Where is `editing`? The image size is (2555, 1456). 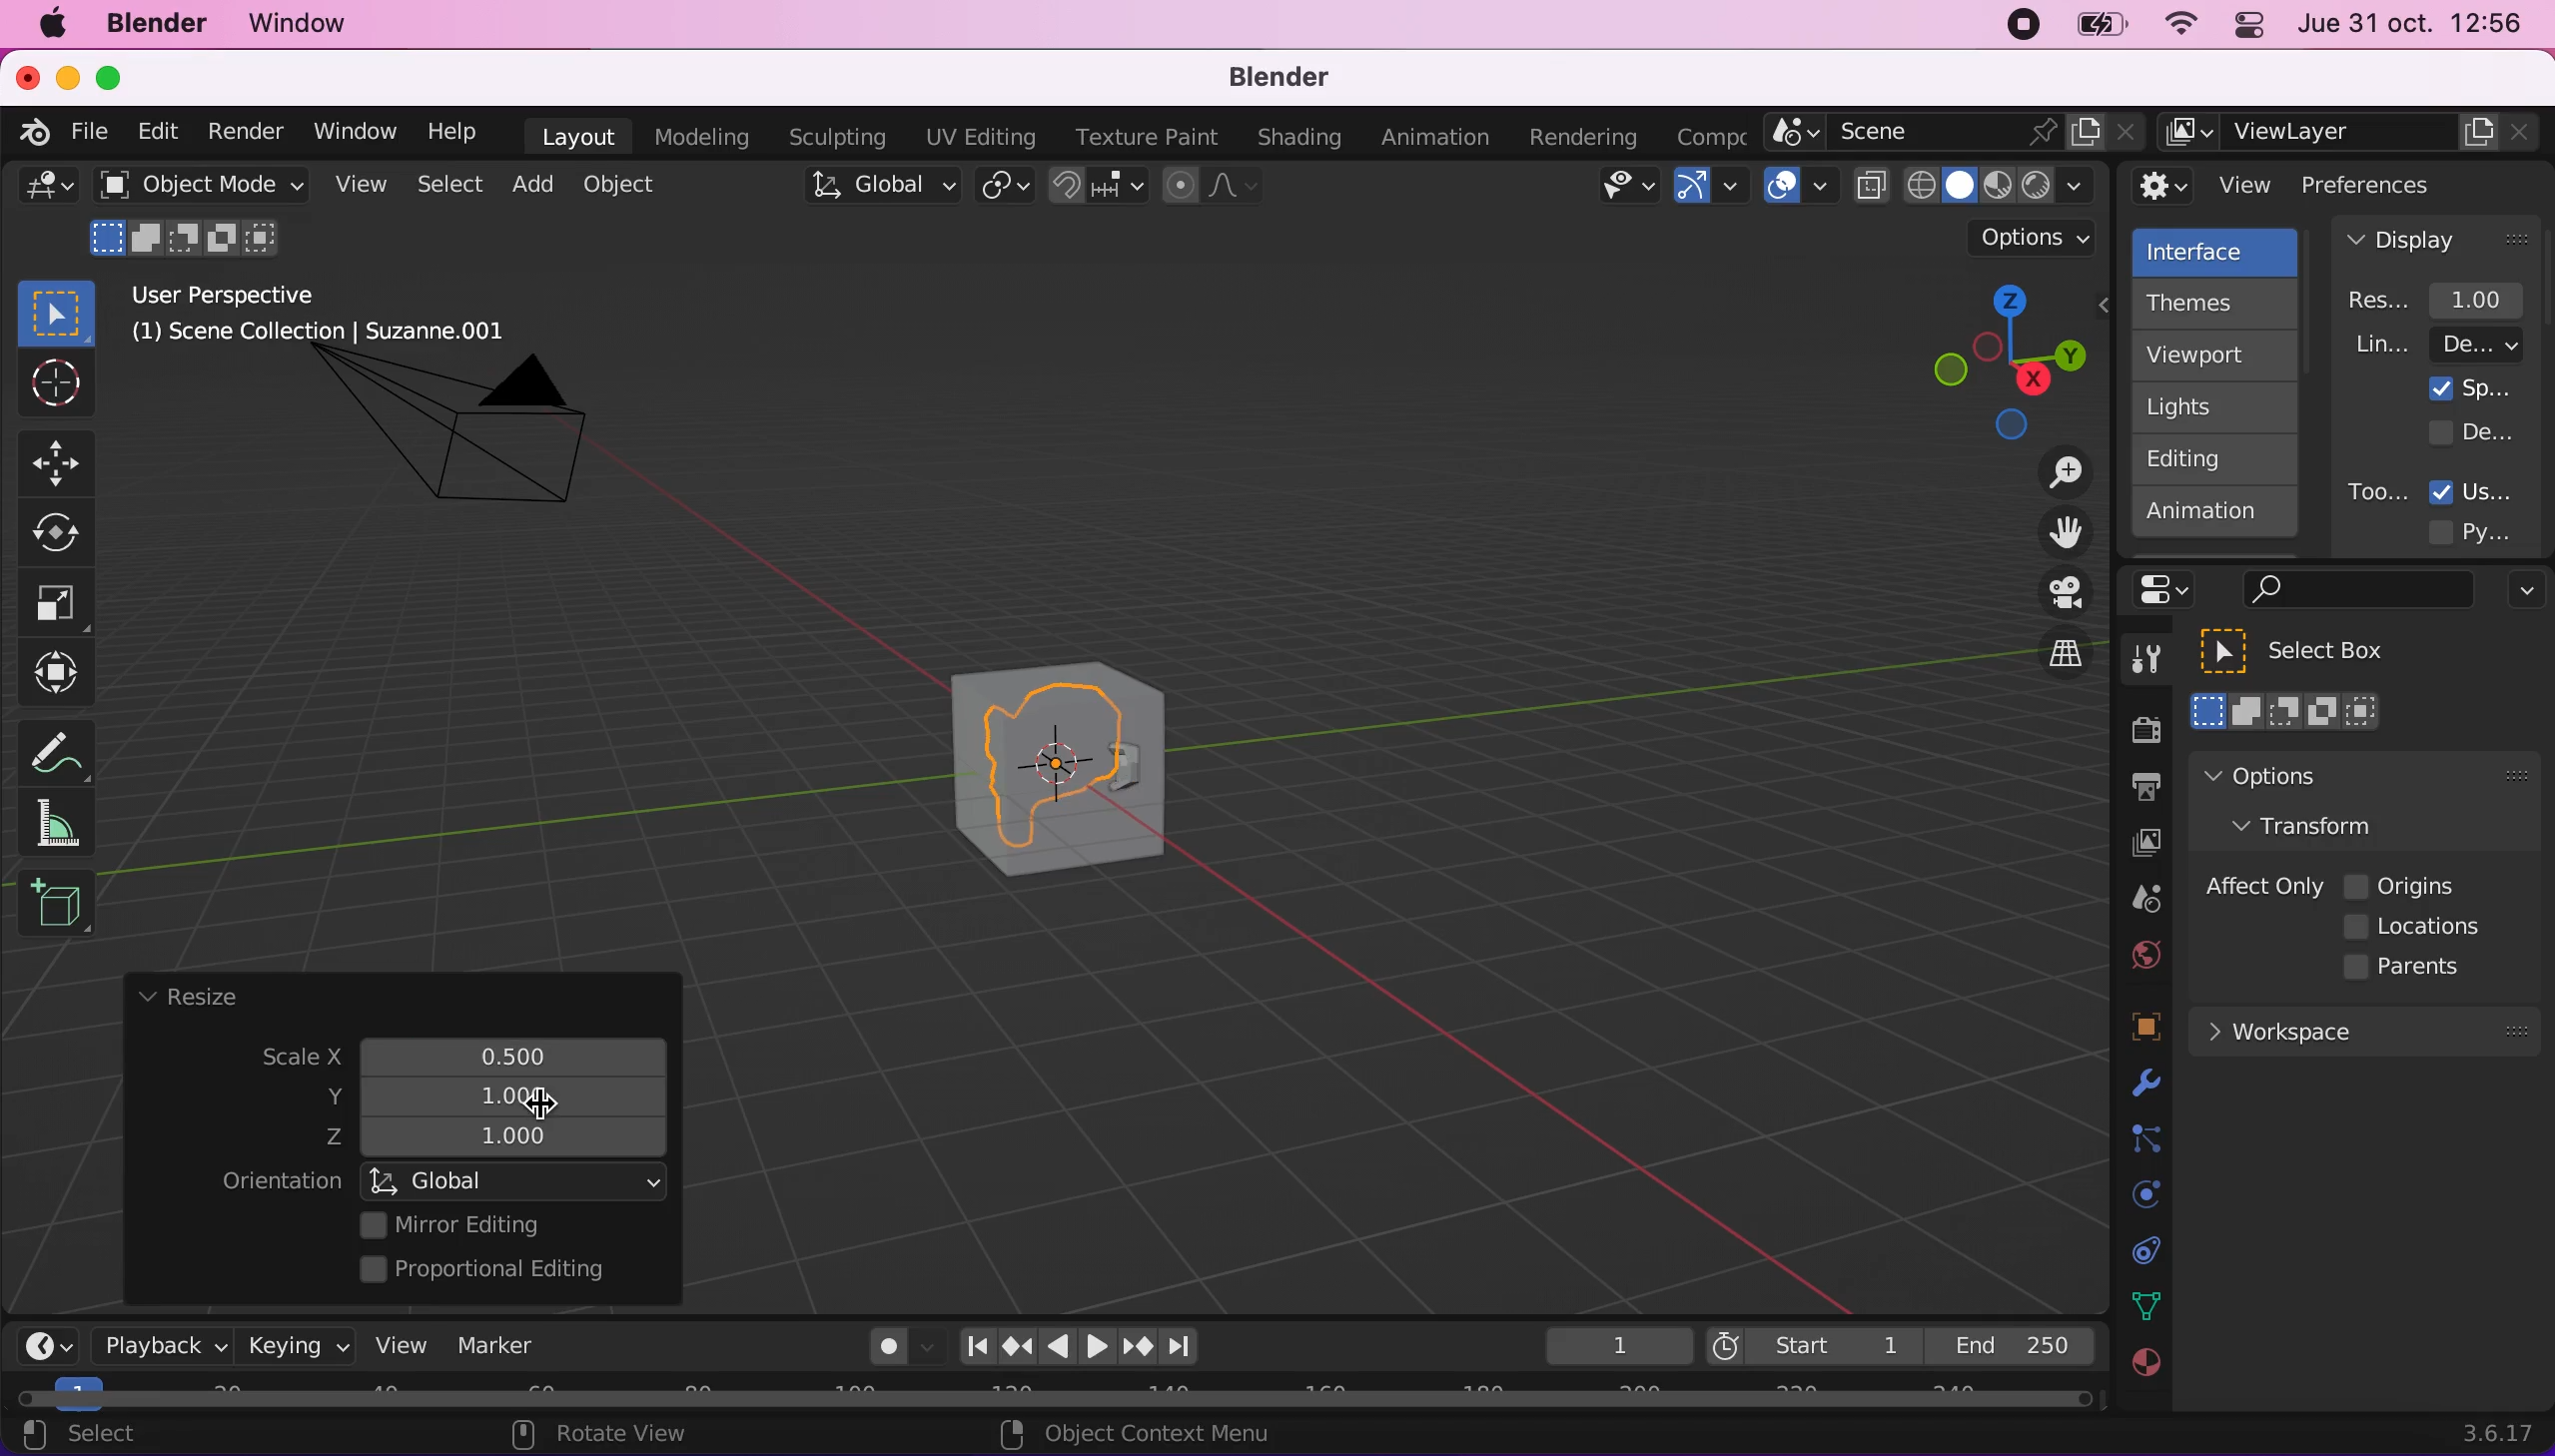
editing is located at coordinates (2205, 458).